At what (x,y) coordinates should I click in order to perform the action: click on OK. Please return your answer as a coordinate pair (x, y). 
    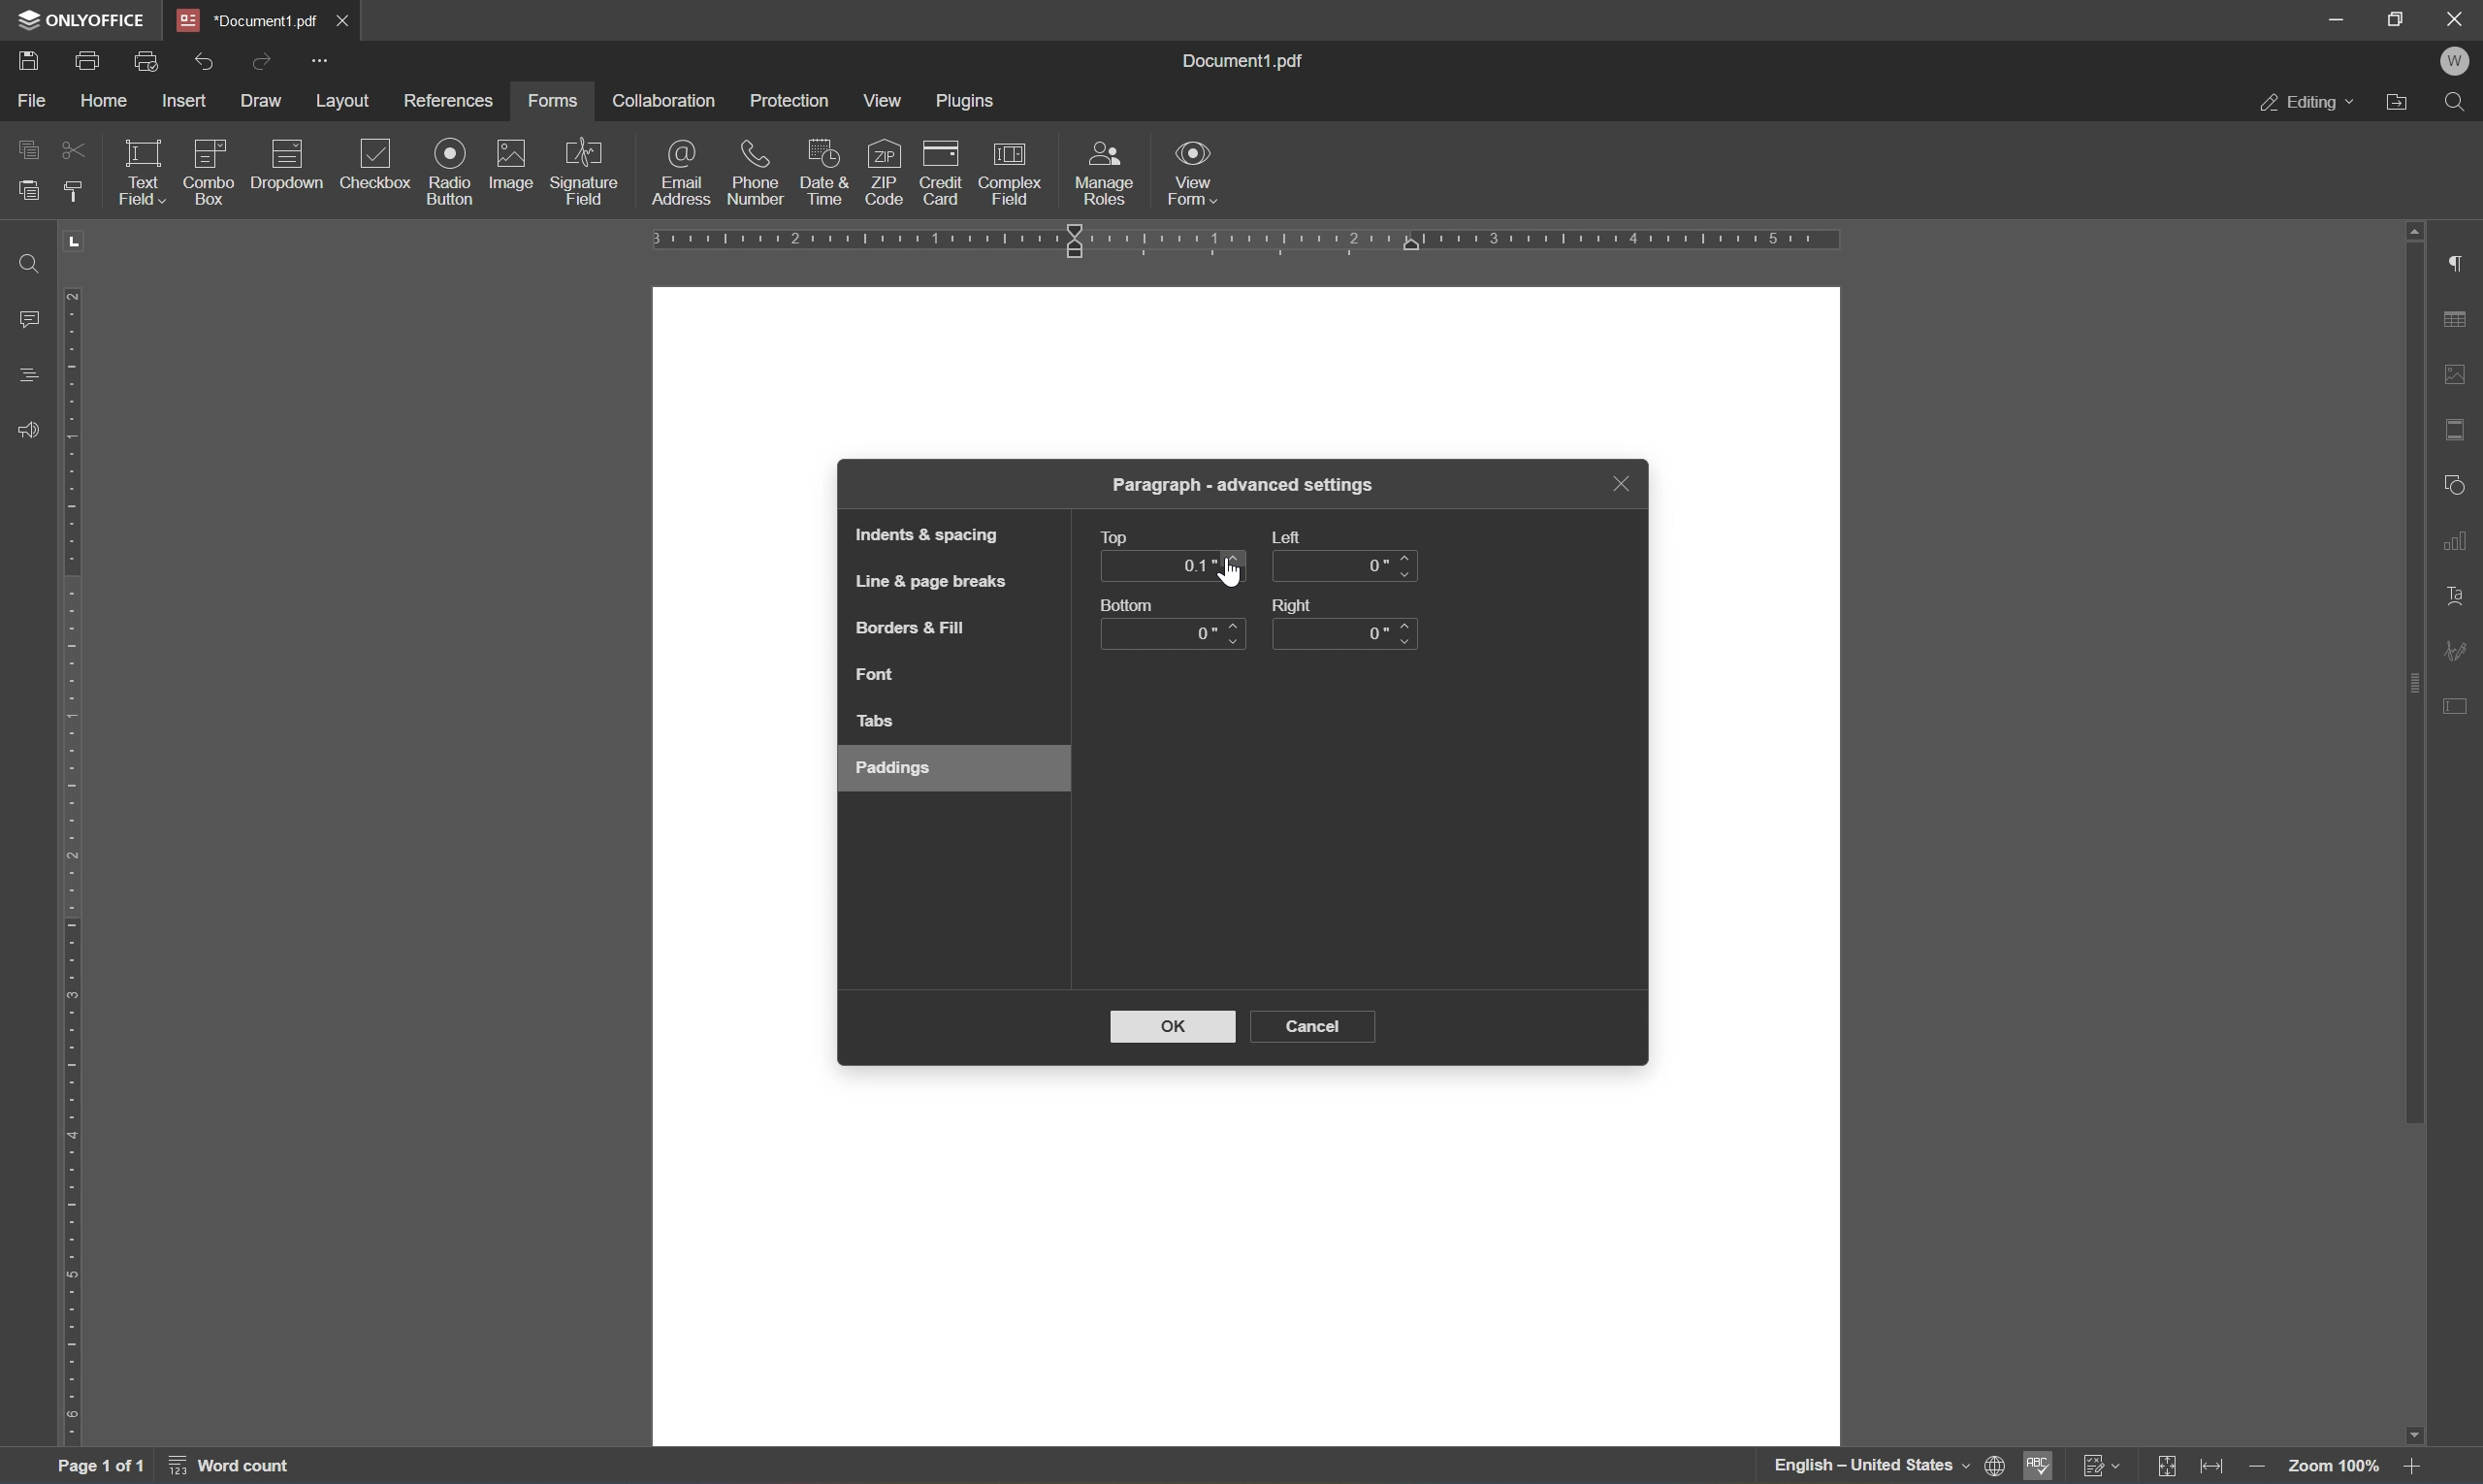
    Looking at the image, I should click on (1173, 1025).